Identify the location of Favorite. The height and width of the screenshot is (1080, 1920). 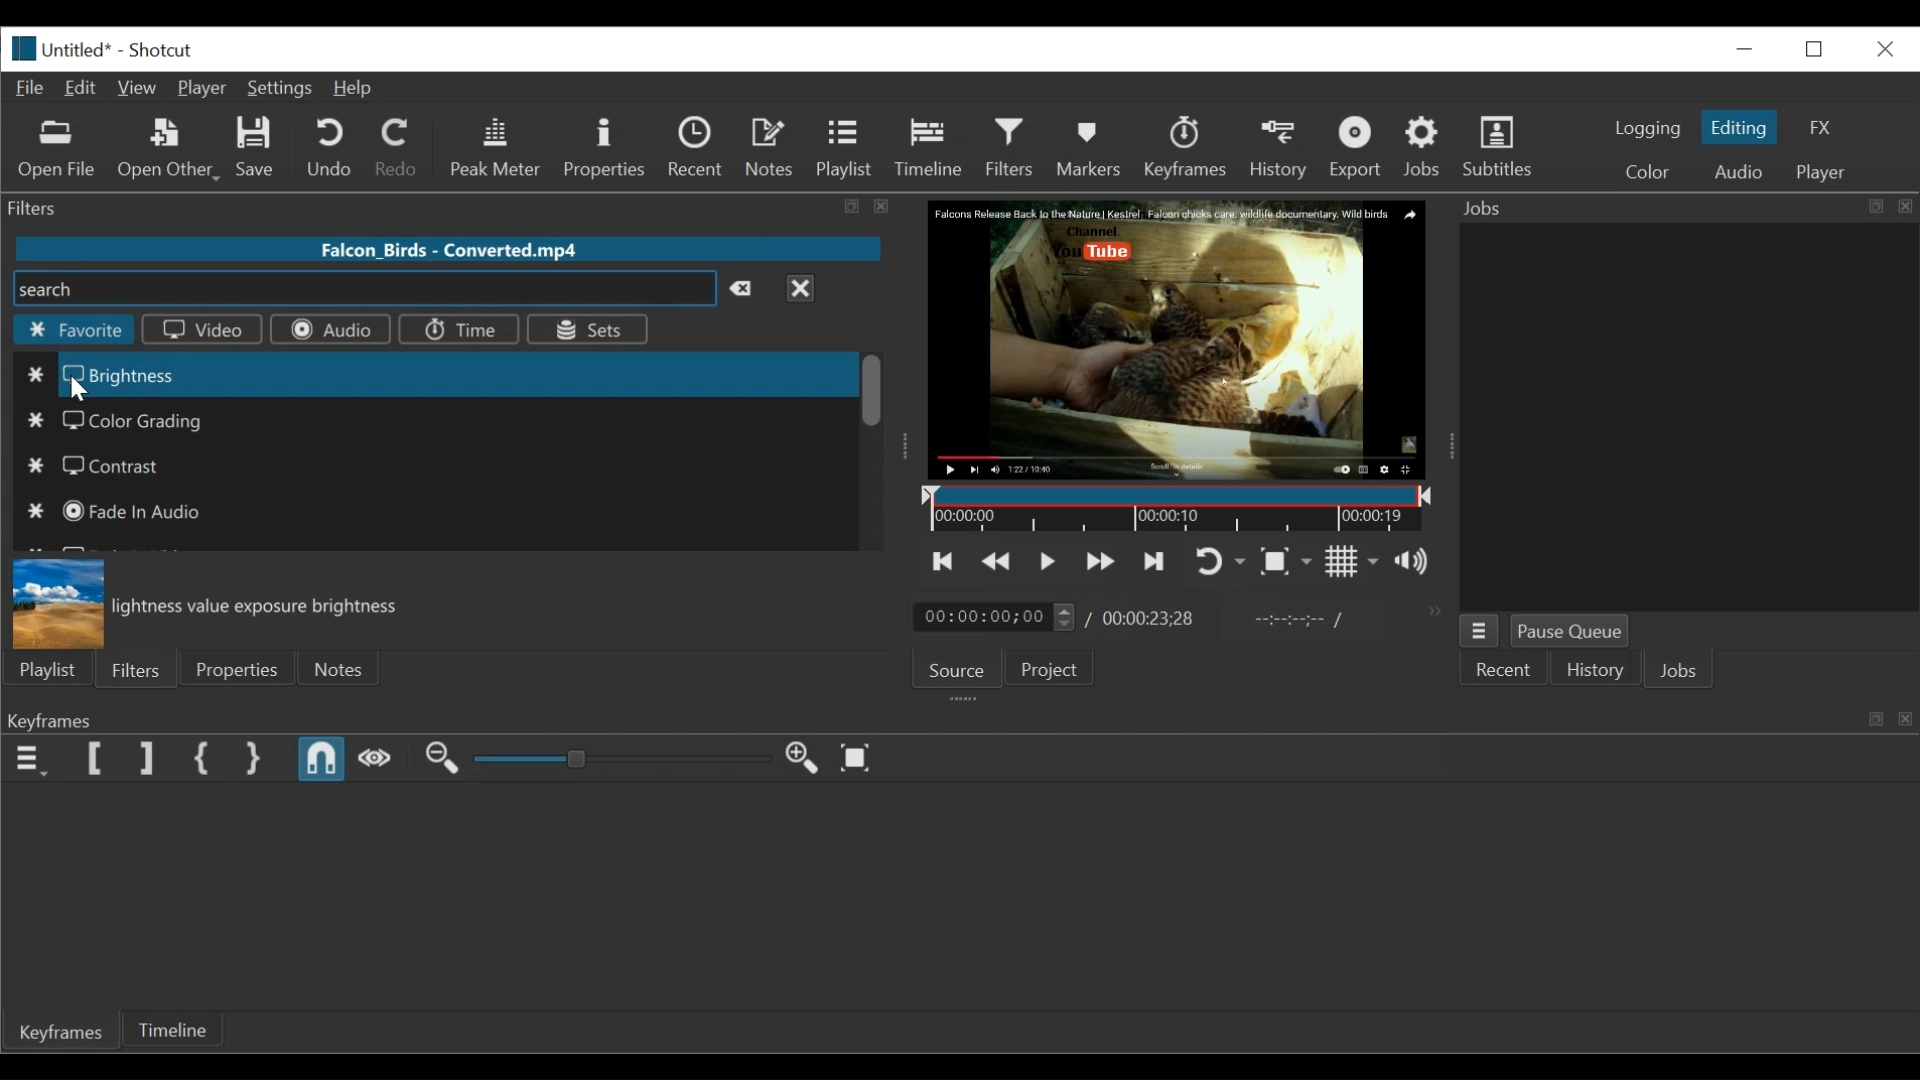
(73, 329).